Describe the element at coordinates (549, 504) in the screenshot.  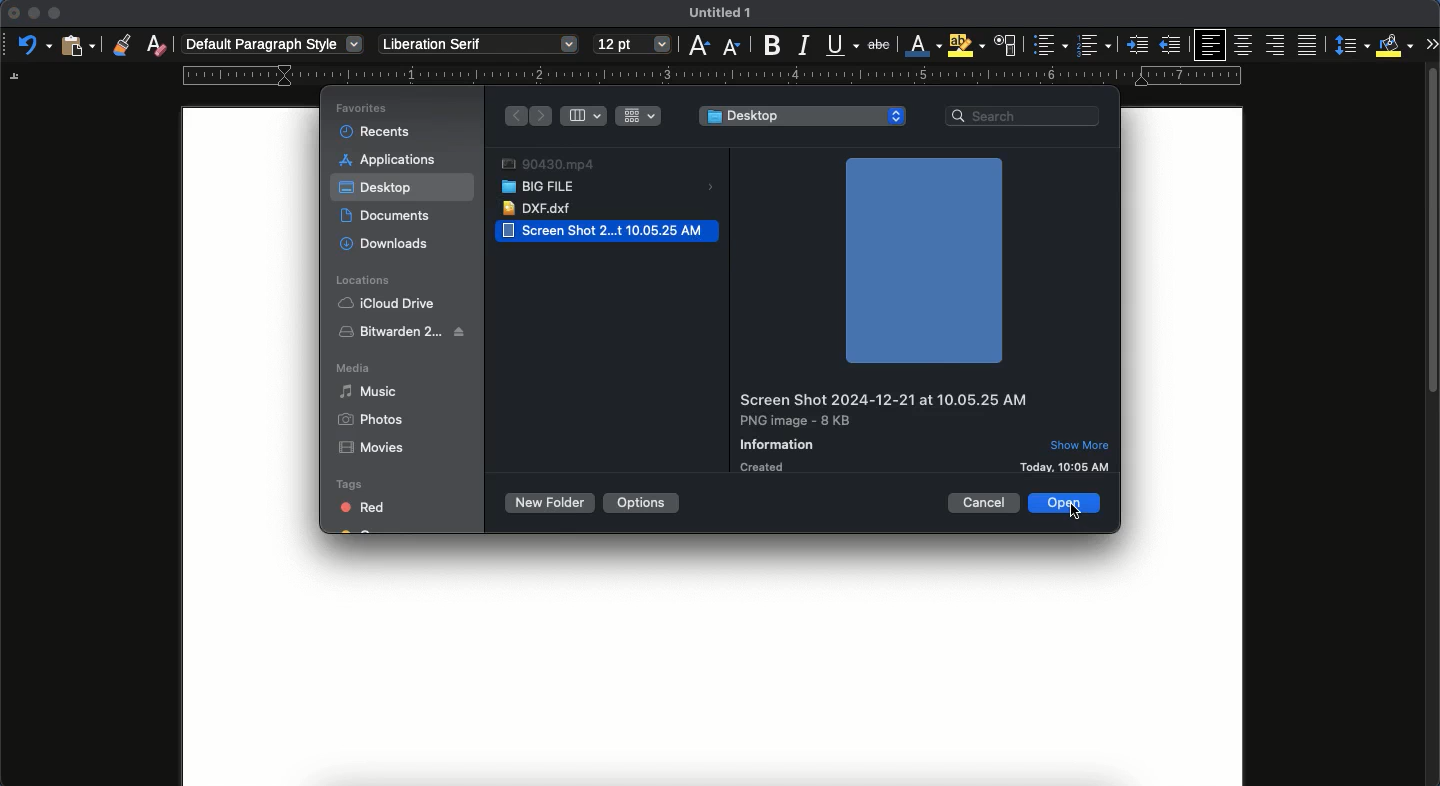
I see `new folder` at that location.